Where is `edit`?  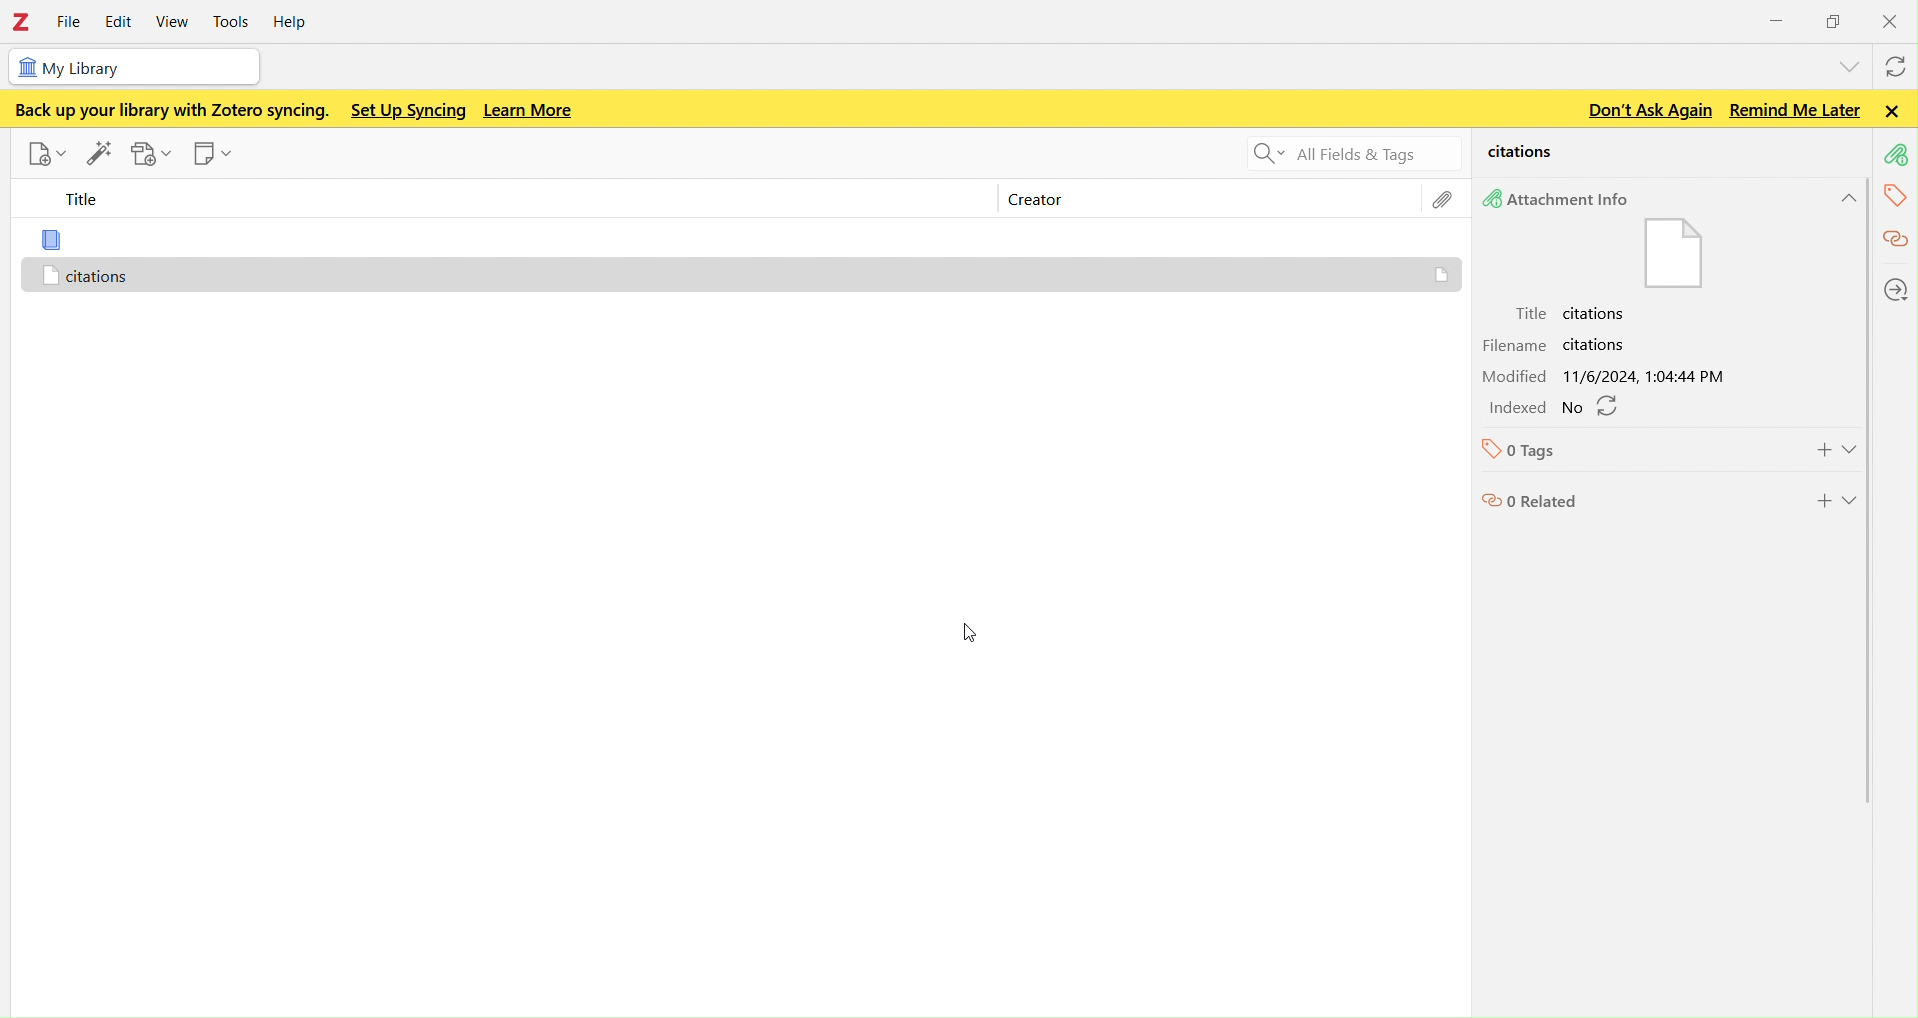 edit is located at coordinates (120, 22).